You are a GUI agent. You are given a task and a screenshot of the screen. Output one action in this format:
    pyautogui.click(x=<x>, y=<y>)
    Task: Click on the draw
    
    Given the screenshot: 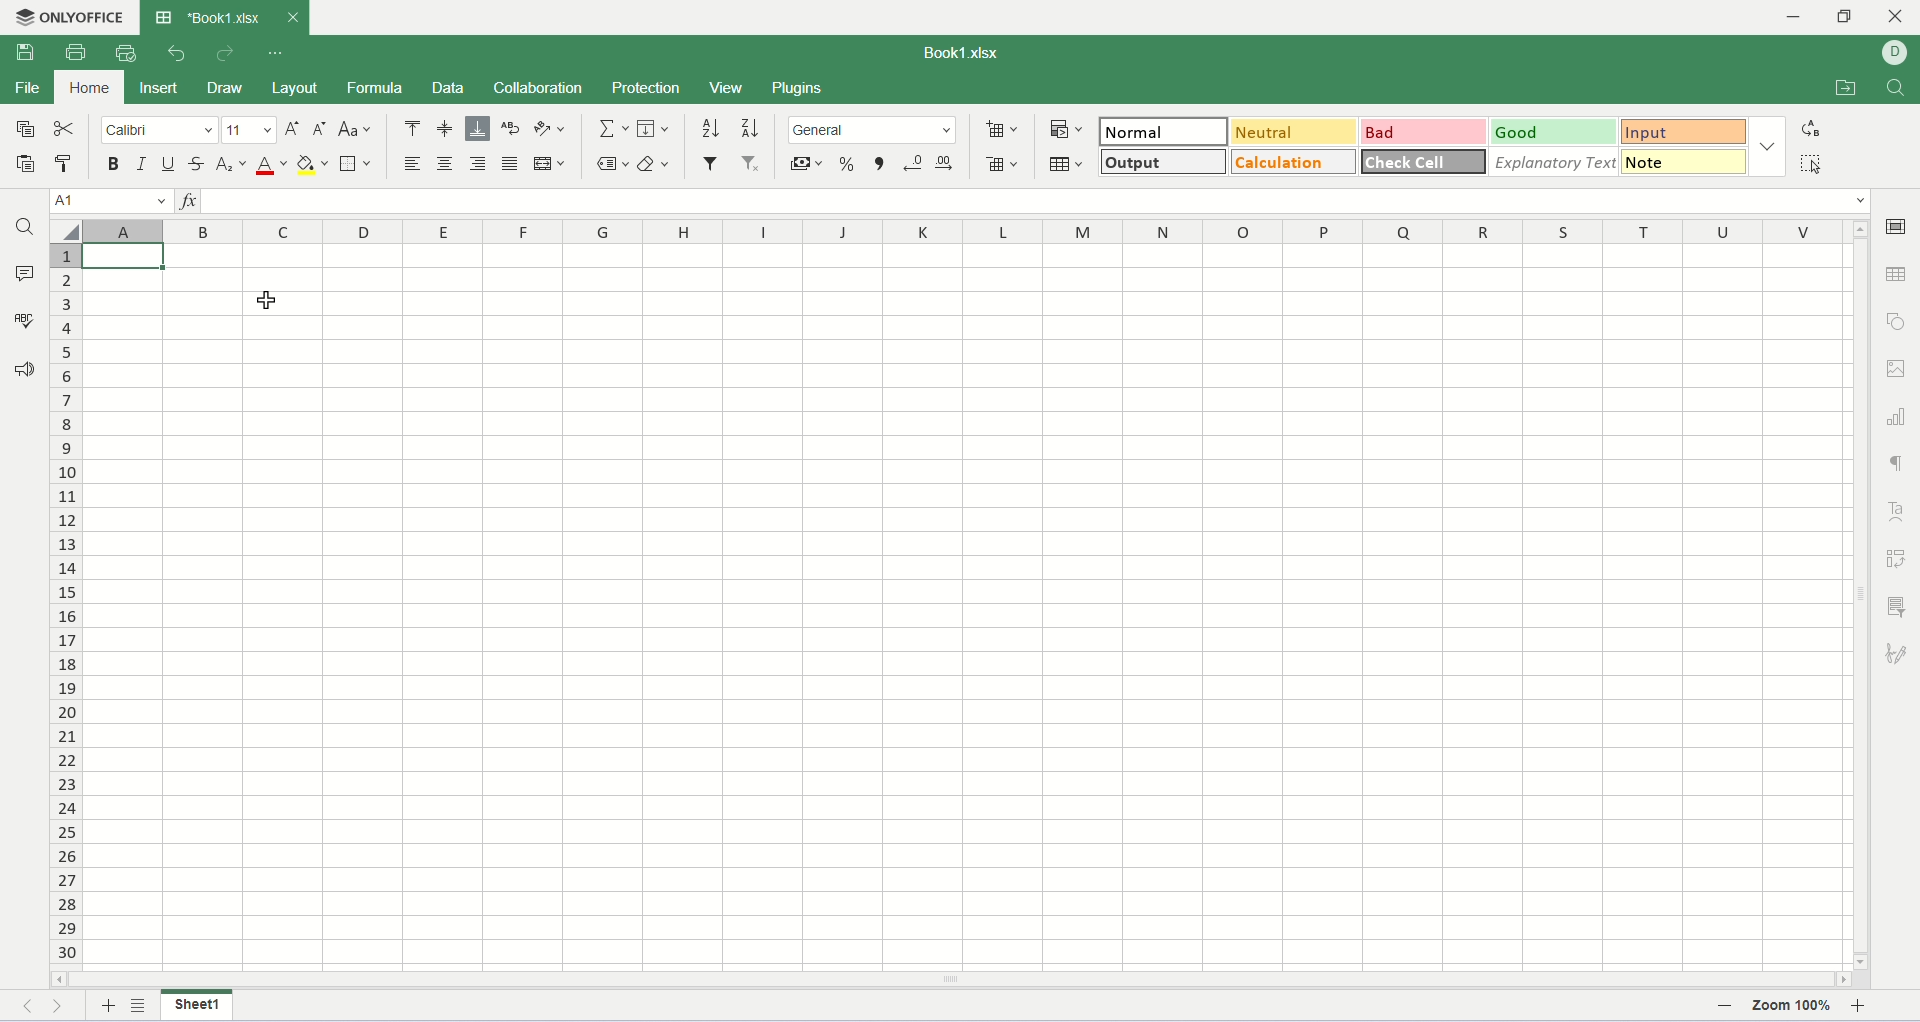 What is the action you would take?
    pyautogui.click(x=229, y=88)
    